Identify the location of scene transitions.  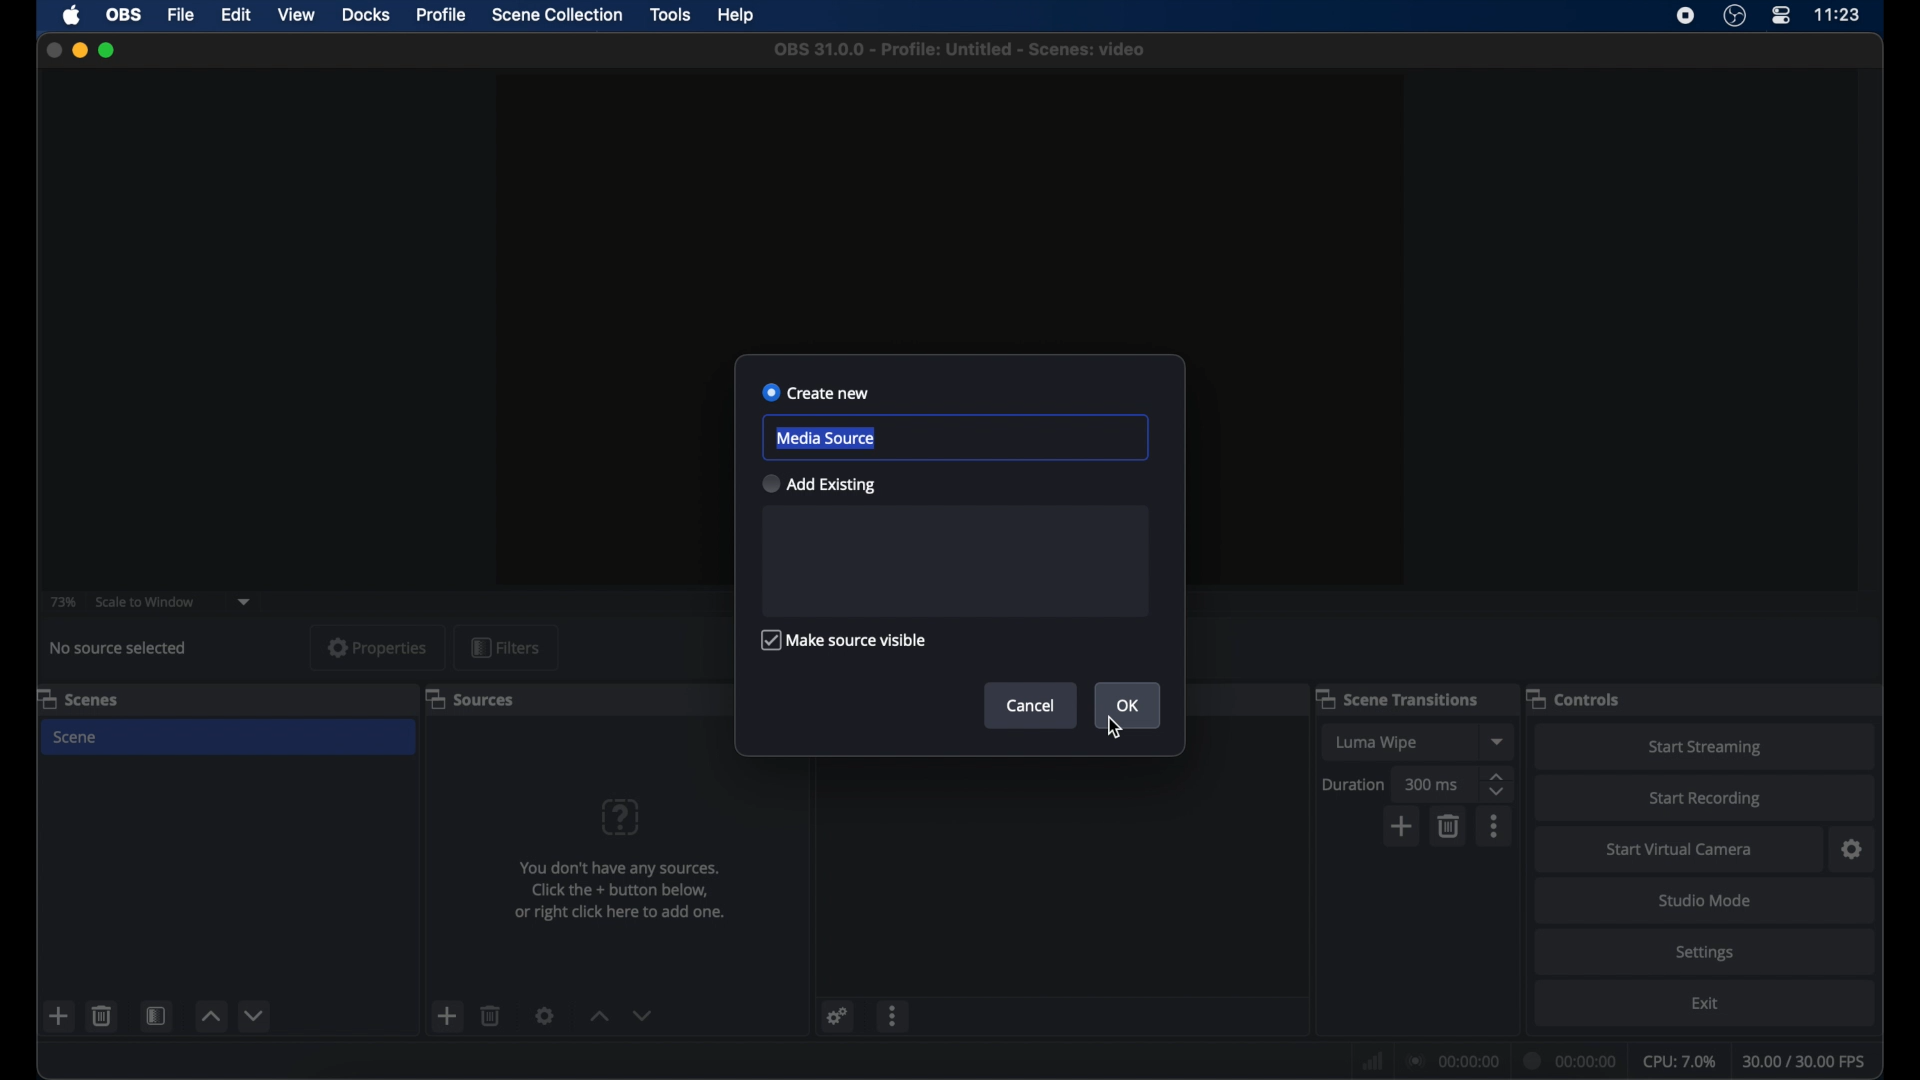
(1398, 699).